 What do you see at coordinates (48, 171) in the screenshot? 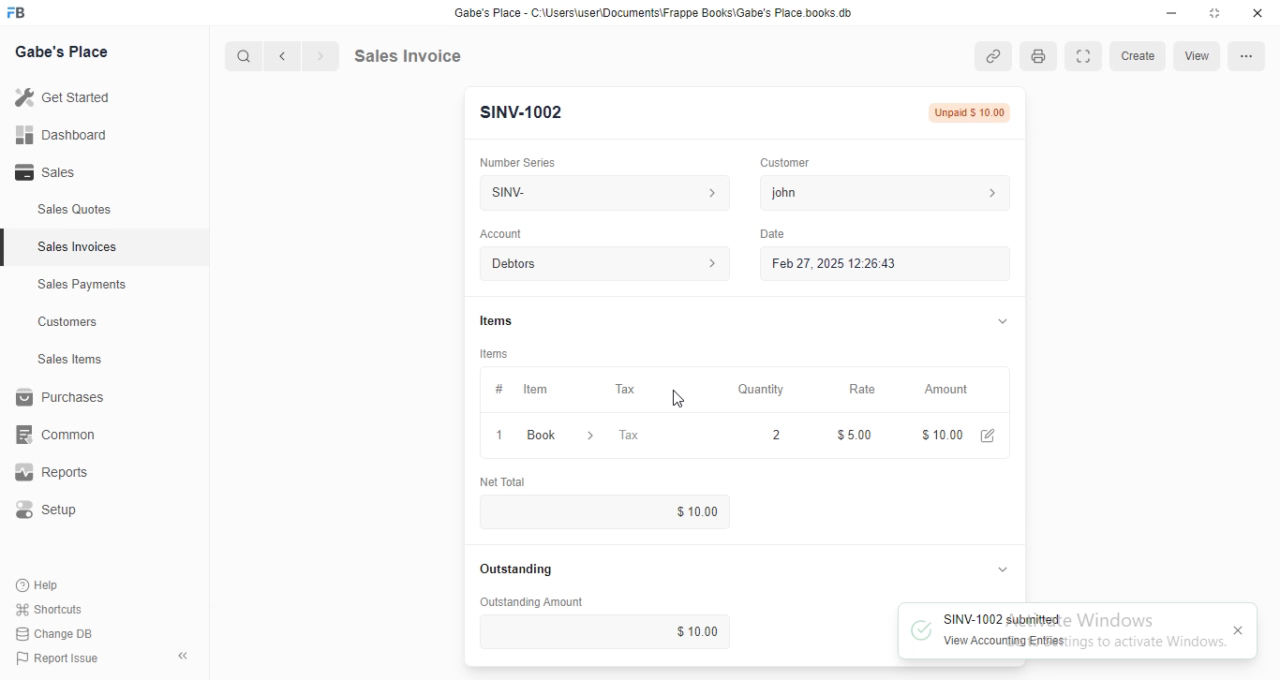
I see `Sales` at bounding box center [48, 171].